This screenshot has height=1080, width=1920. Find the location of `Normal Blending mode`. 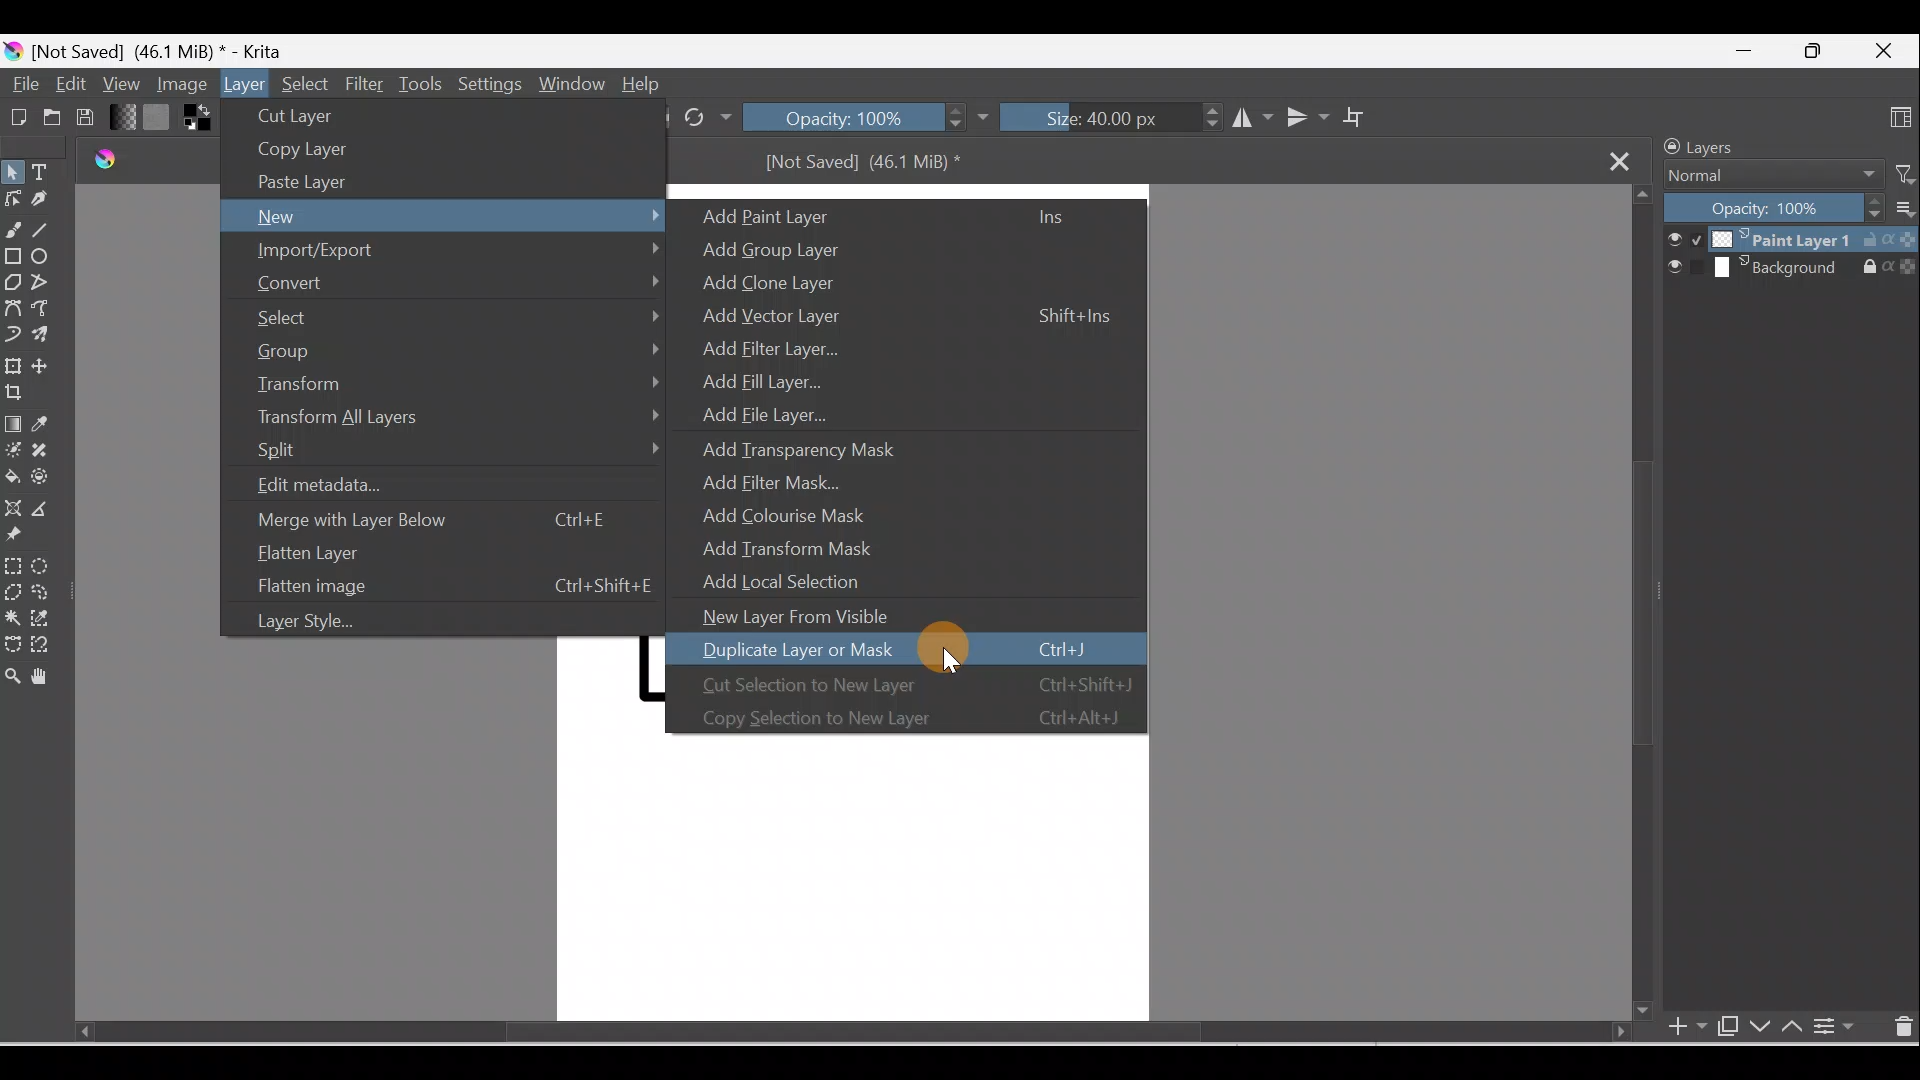

Normal Blending mode is located at coordinates (1763, 176).